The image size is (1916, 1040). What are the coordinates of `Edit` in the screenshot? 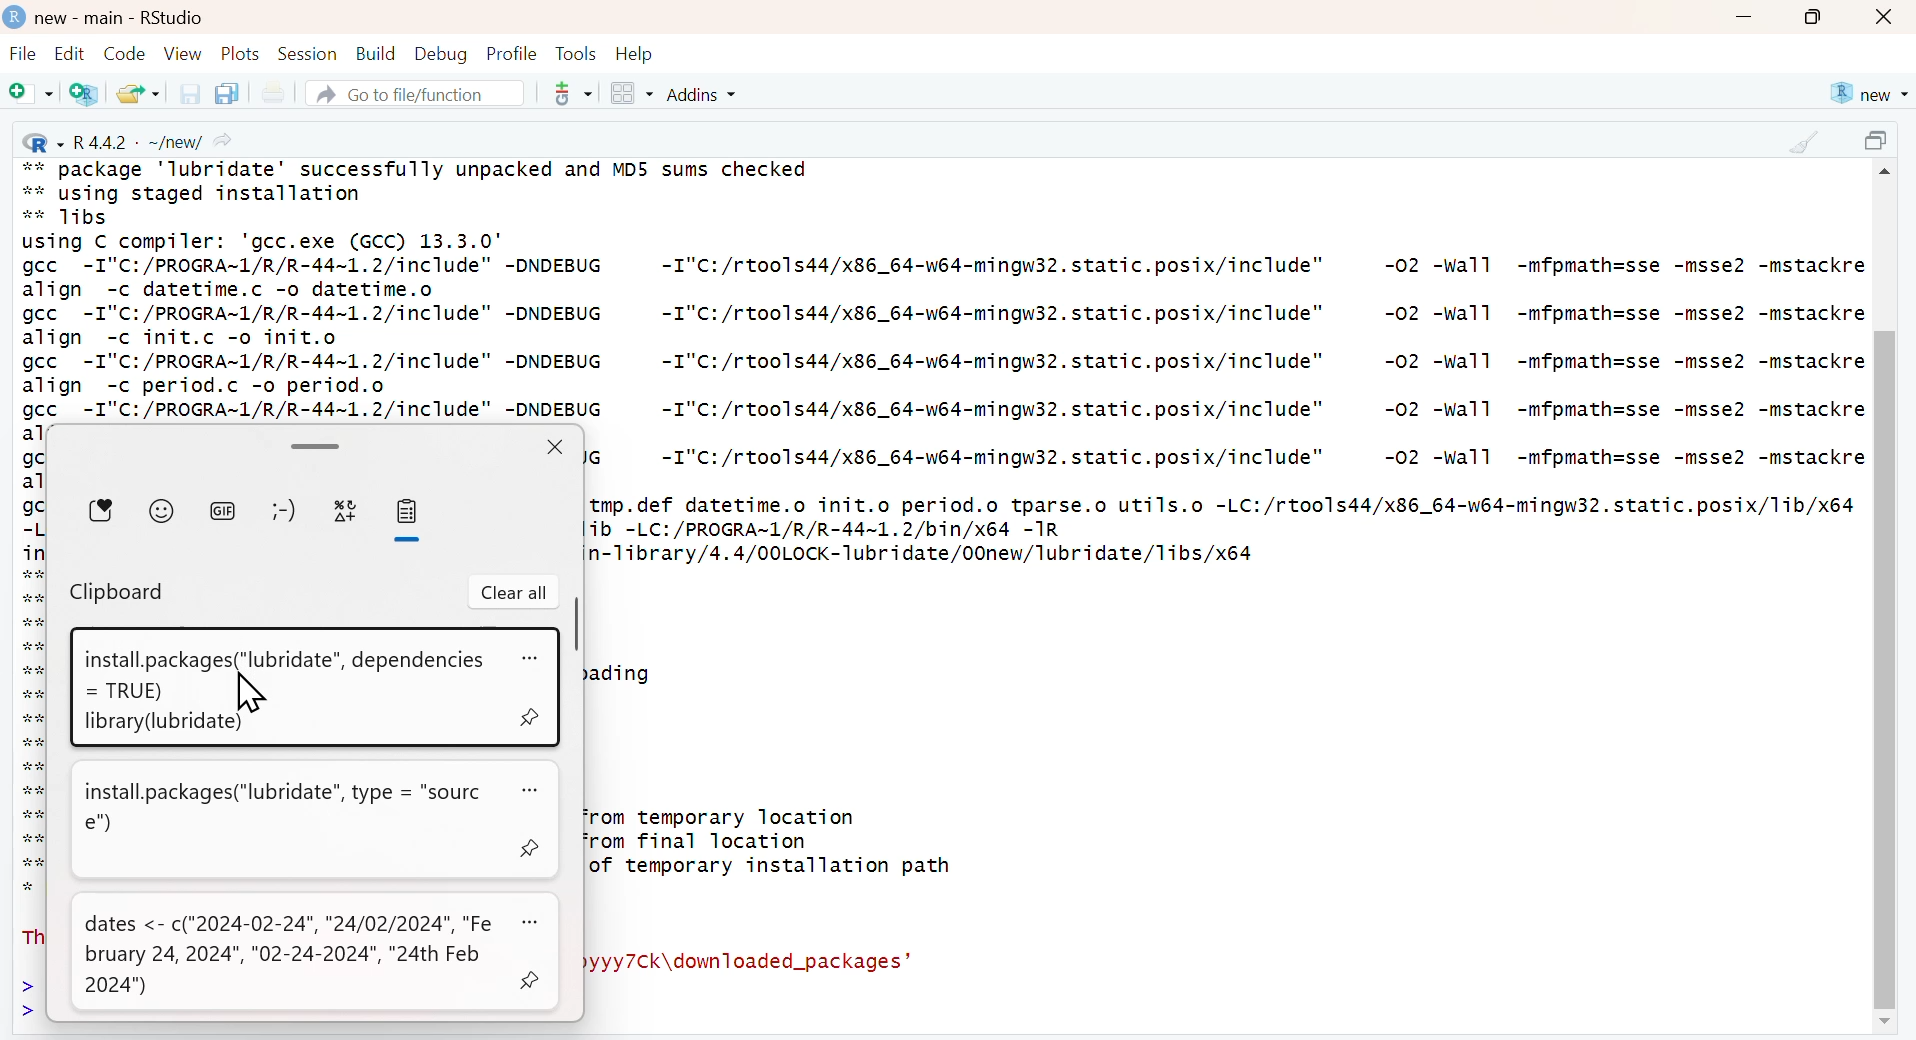 It's located at (69, 53).